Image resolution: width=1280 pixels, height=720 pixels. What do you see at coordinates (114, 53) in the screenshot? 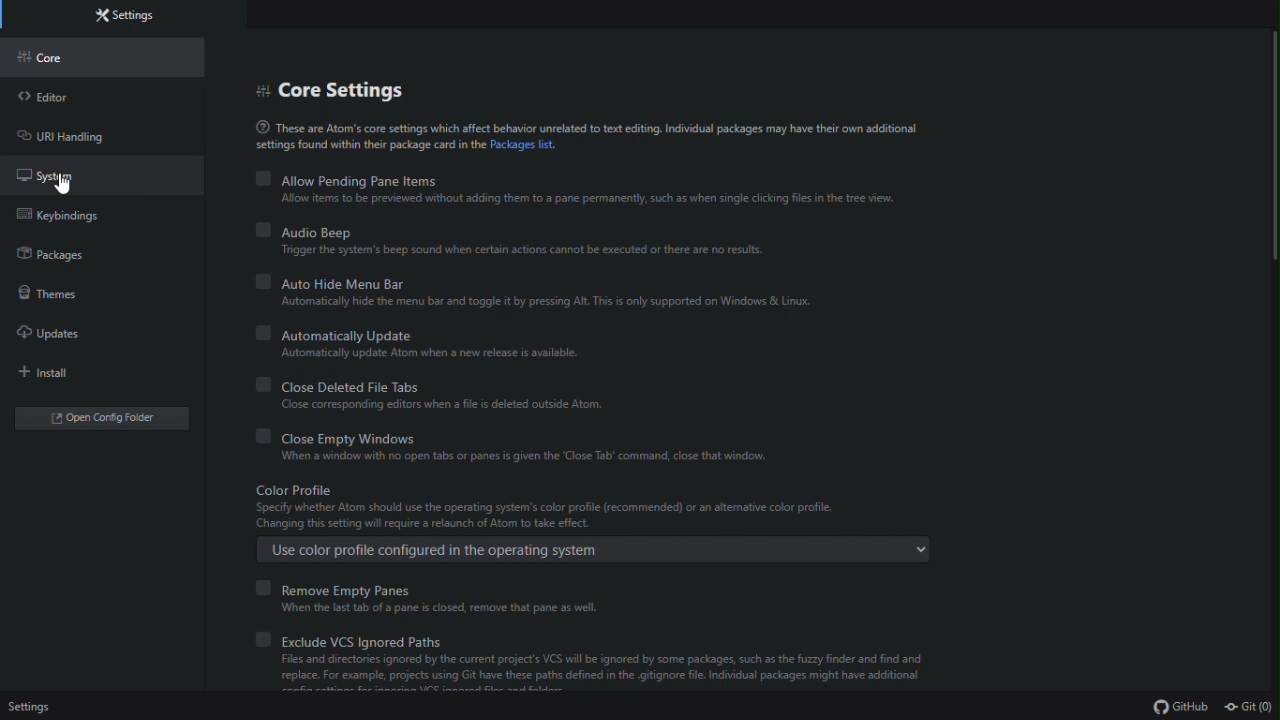
I see `Core ` at bounding box center [114, 53].